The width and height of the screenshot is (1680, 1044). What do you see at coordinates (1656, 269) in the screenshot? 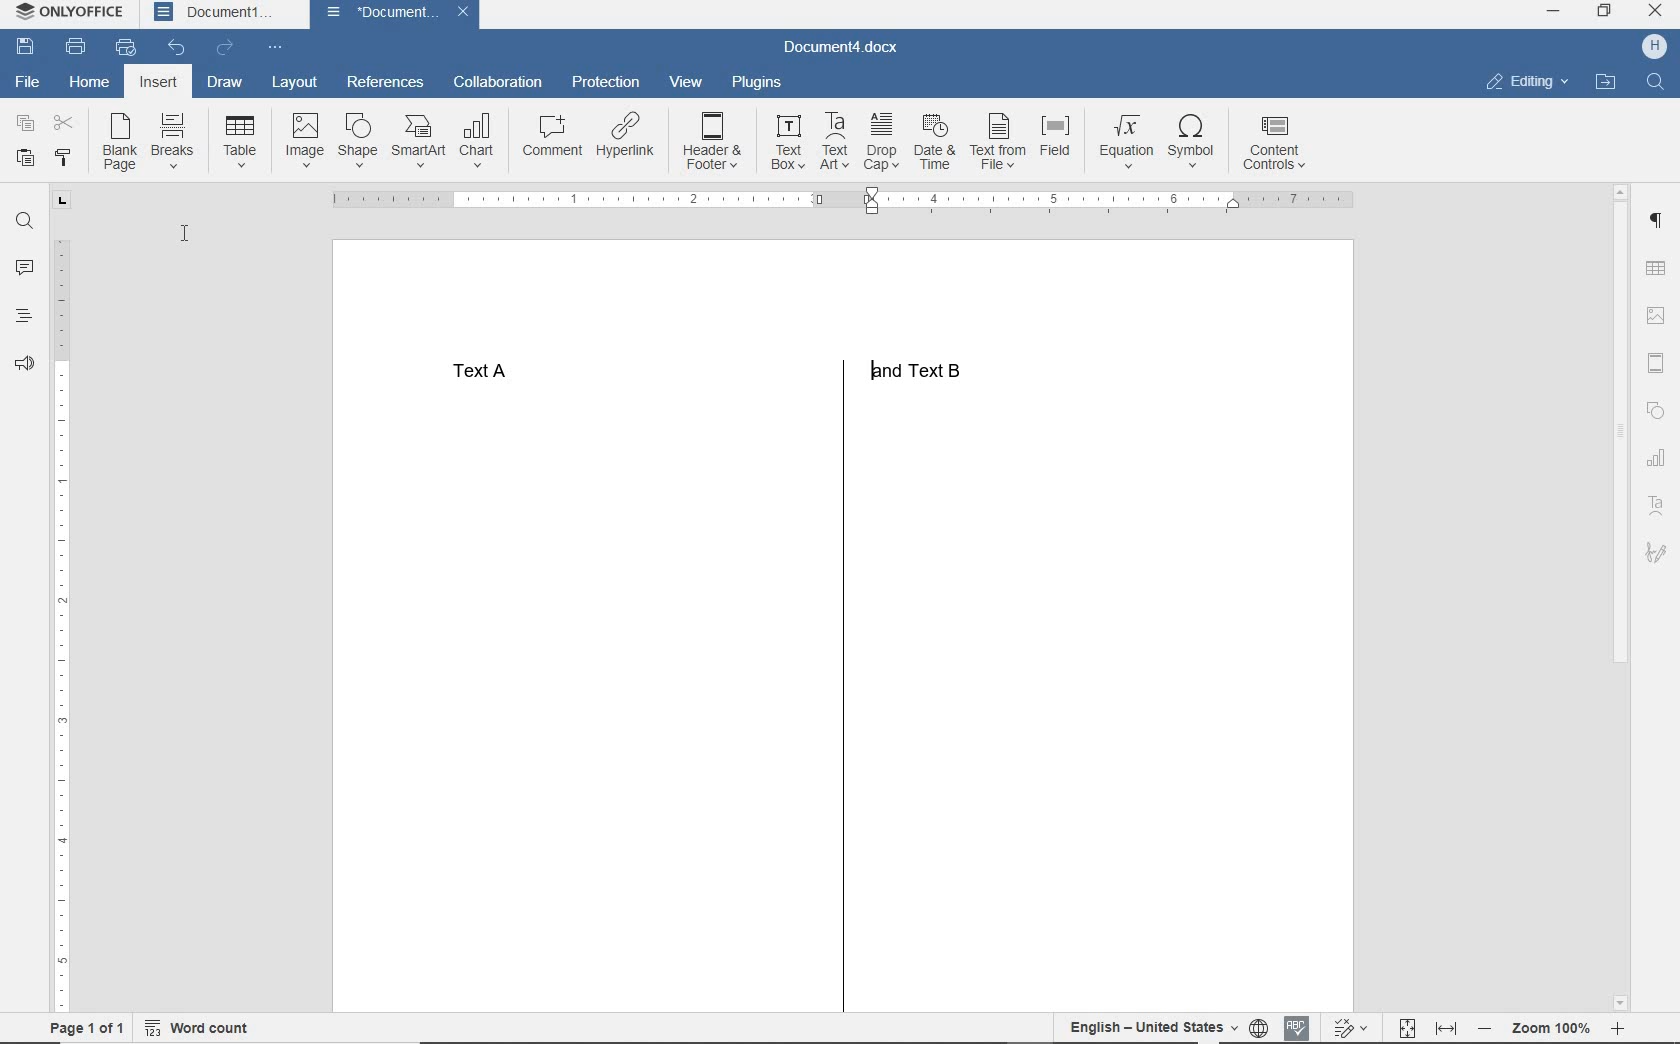
I see `TABLE` at bounding box center [1656, 269].